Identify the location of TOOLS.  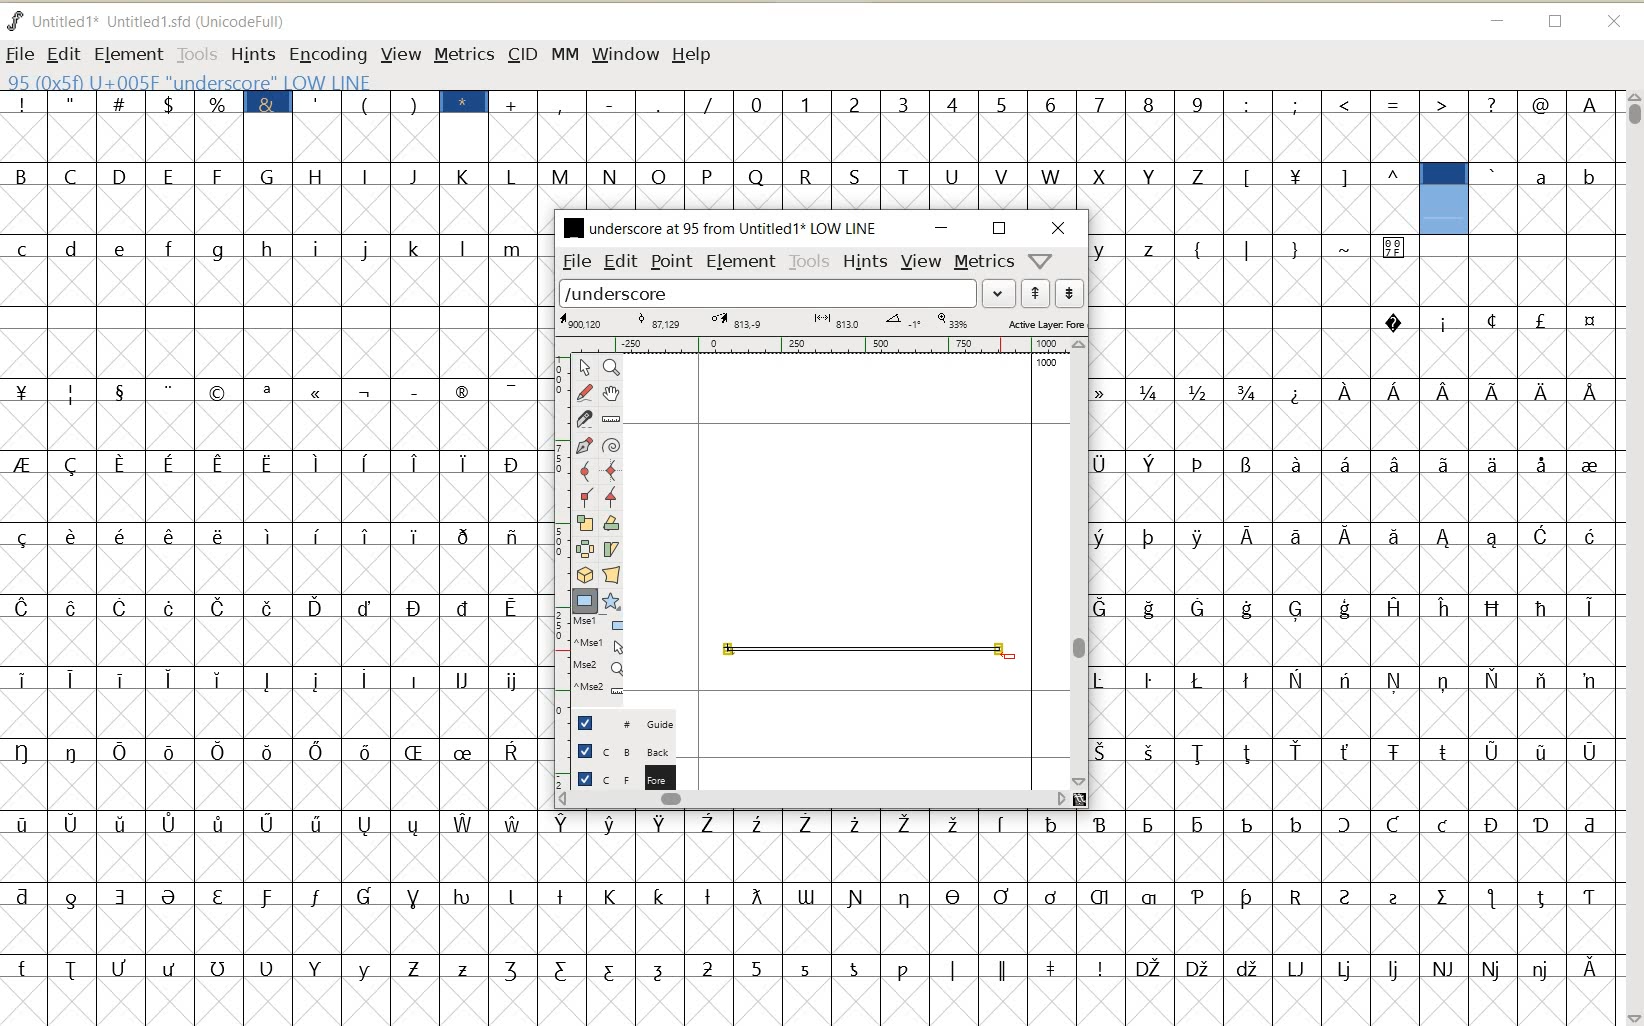
(195, 53).